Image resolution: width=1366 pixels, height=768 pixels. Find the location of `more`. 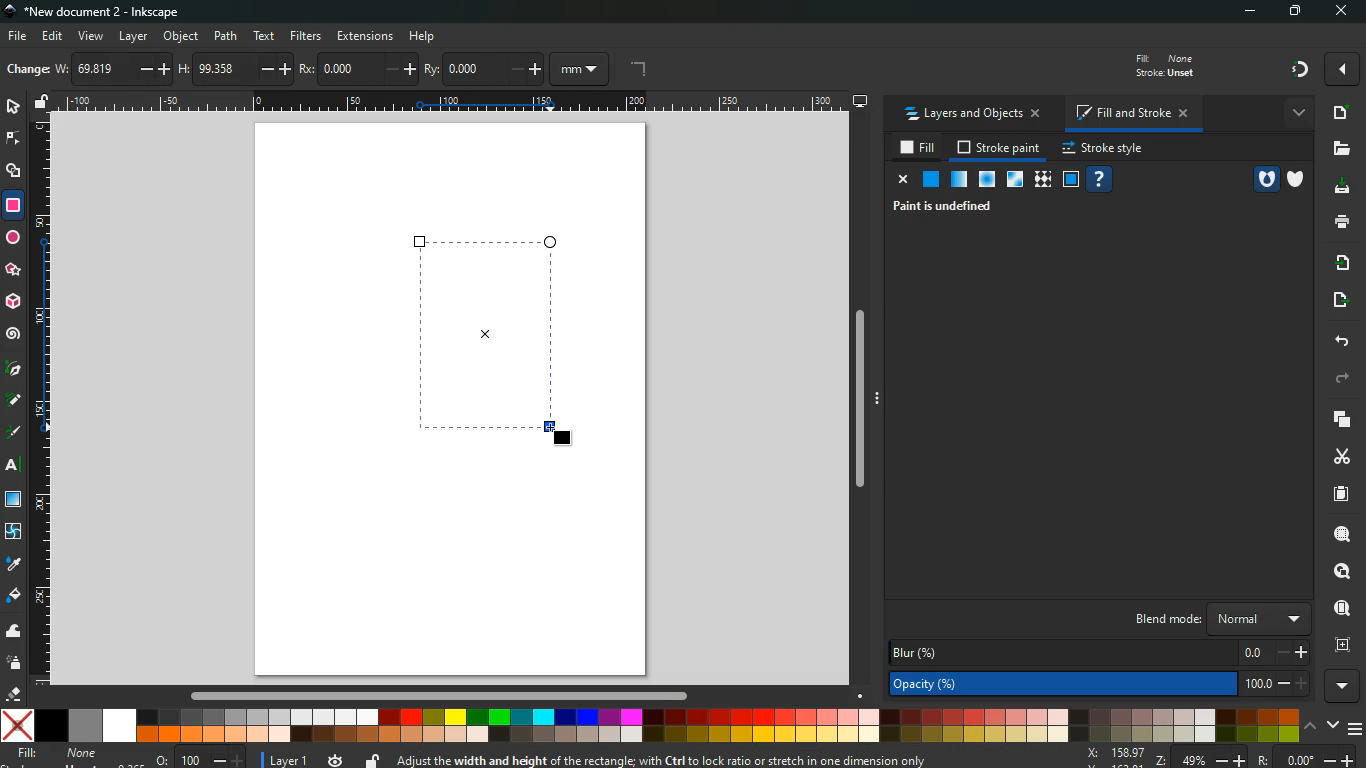

more is located at coordinates (1341, 686).